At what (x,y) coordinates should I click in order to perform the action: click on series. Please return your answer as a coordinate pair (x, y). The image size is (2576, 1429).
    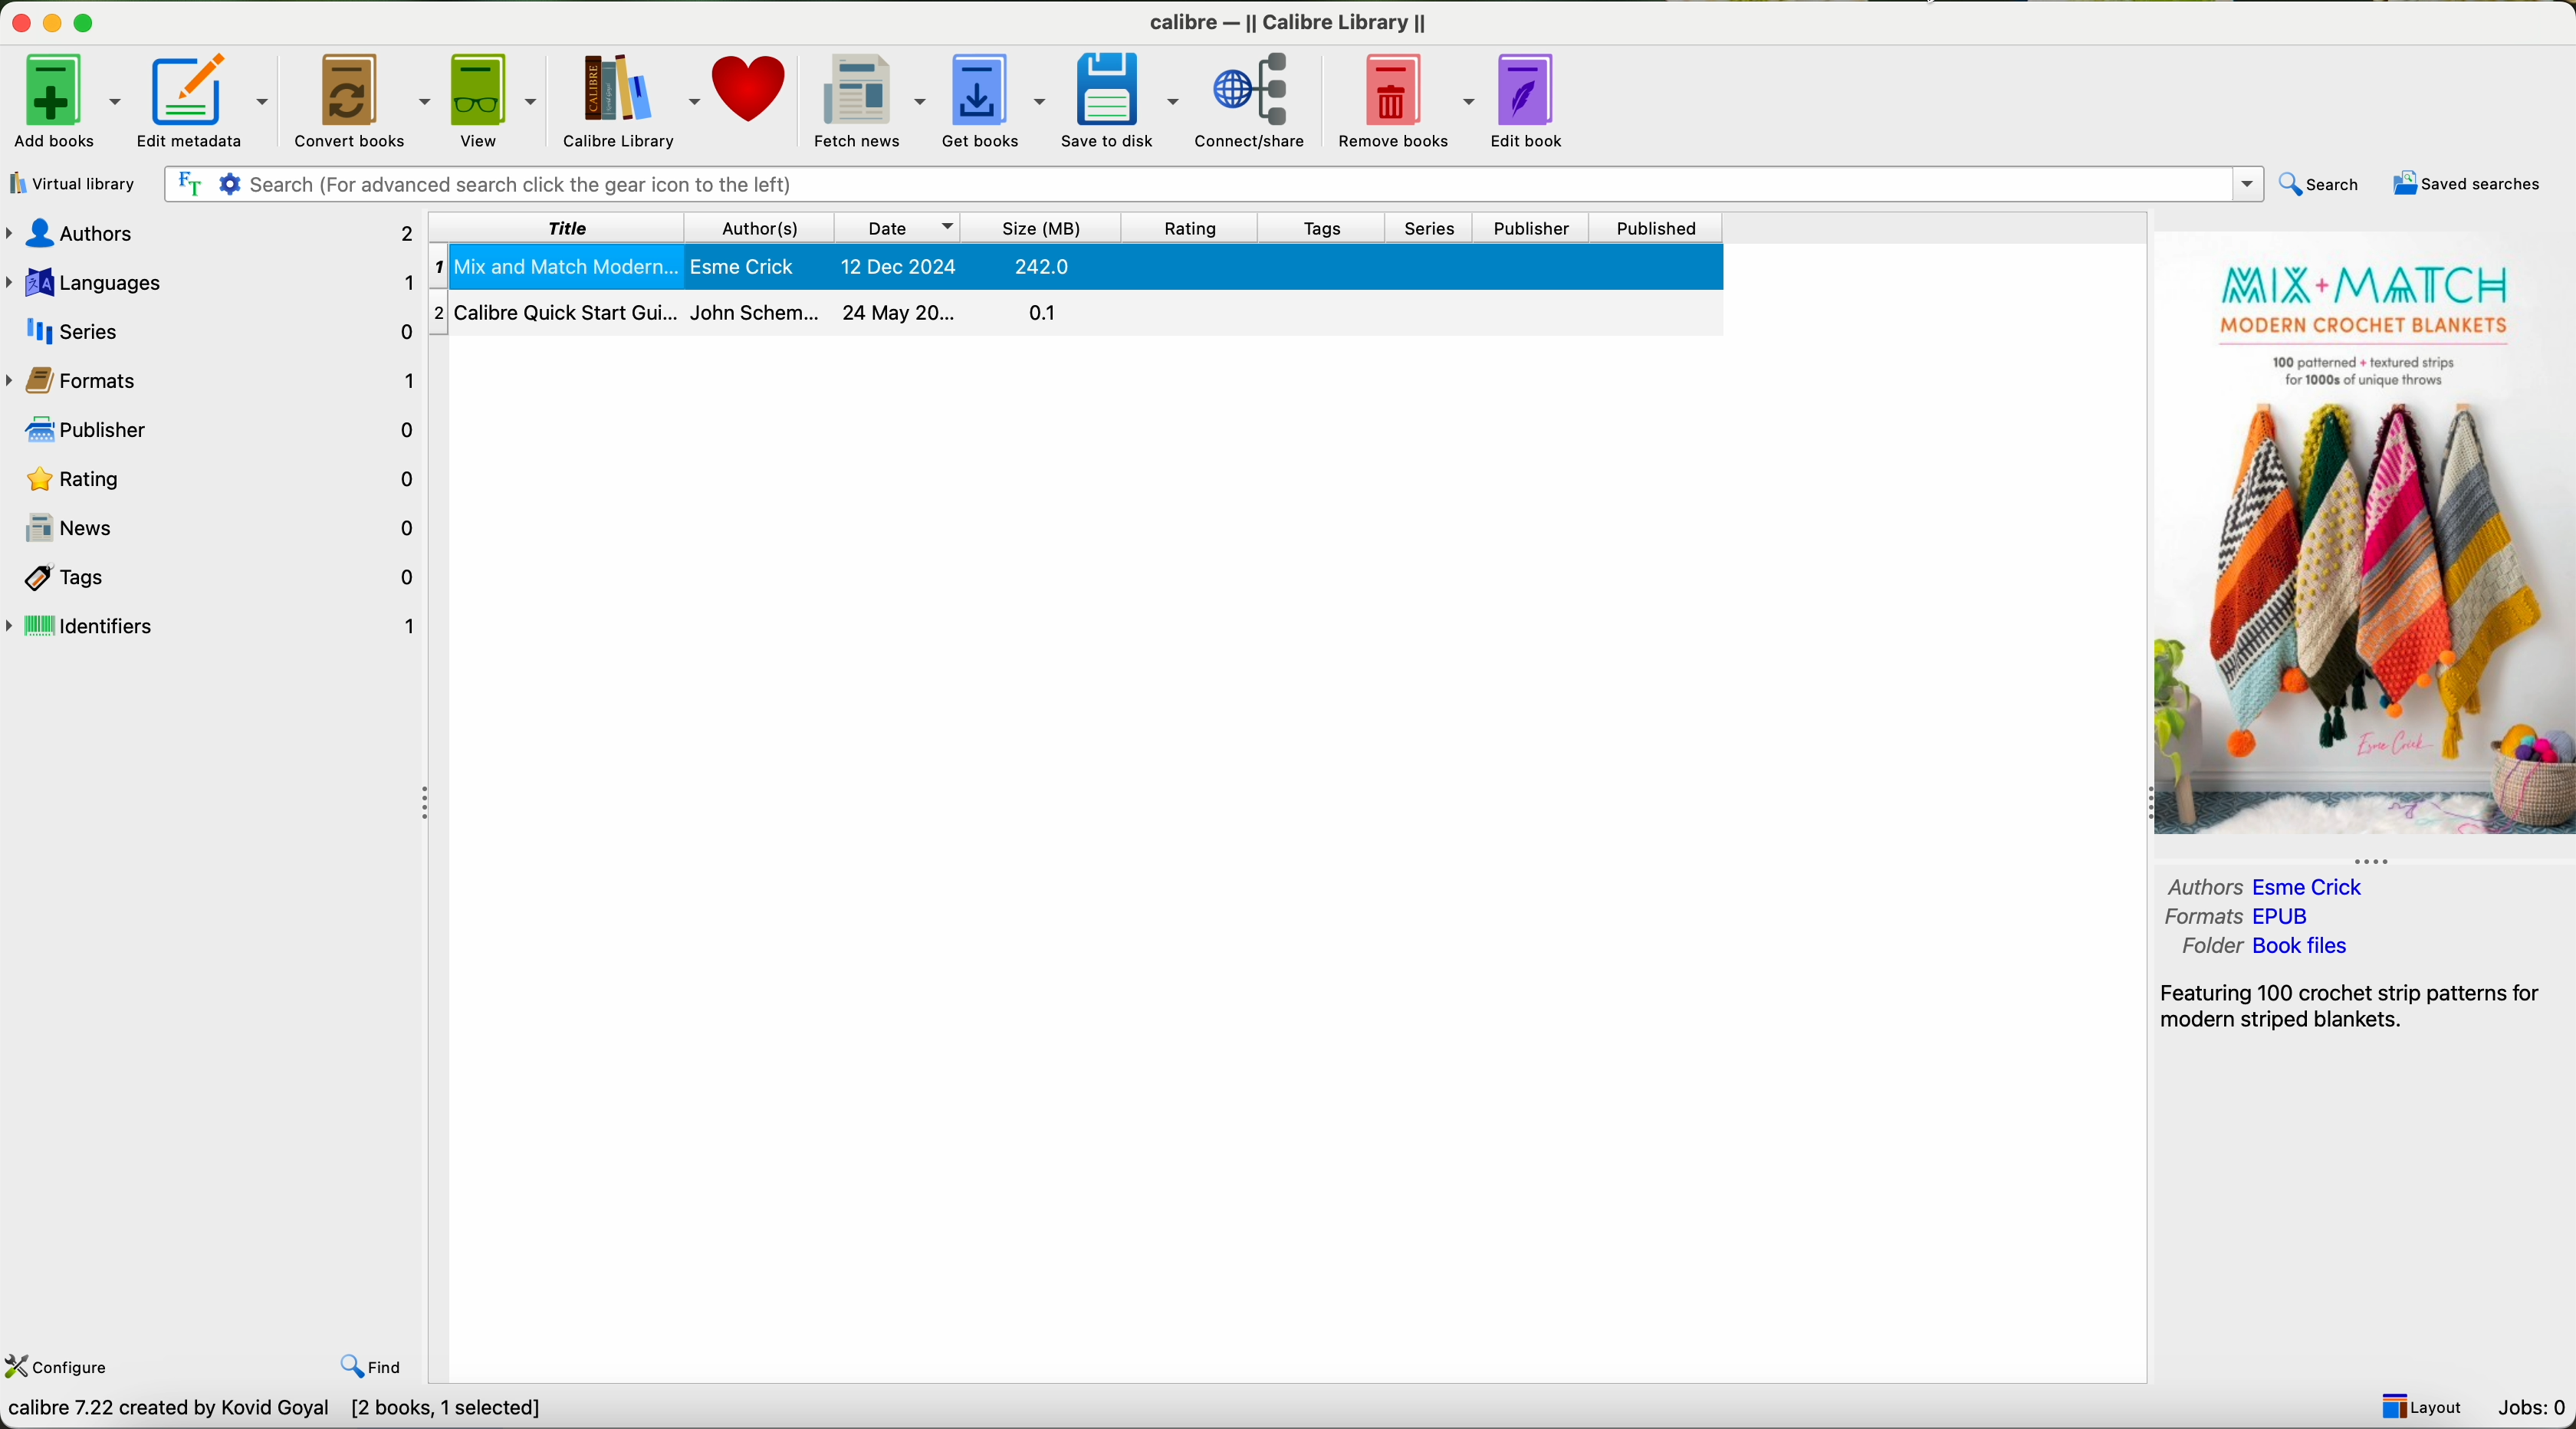
    Looking at the image, I should click on (1430, 228).